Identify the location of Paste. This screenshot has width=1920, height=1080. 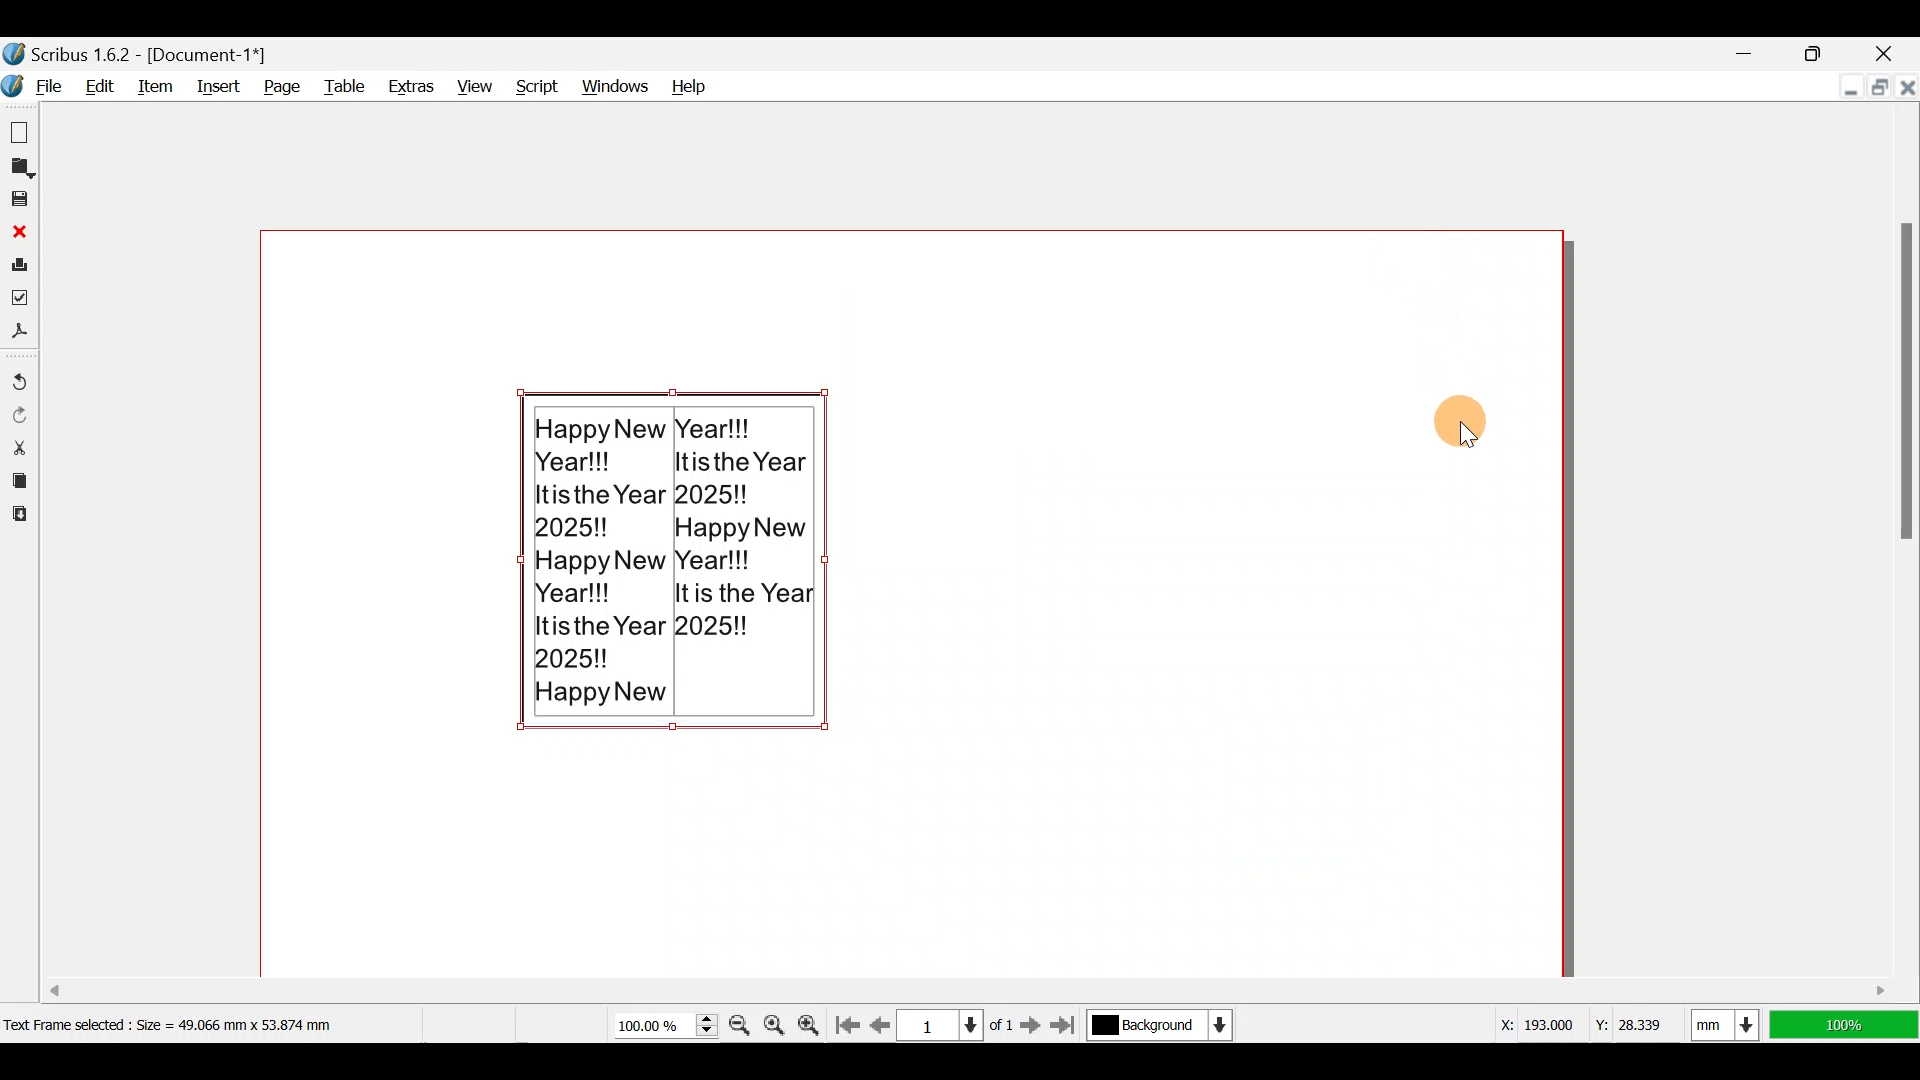
(18, 517).